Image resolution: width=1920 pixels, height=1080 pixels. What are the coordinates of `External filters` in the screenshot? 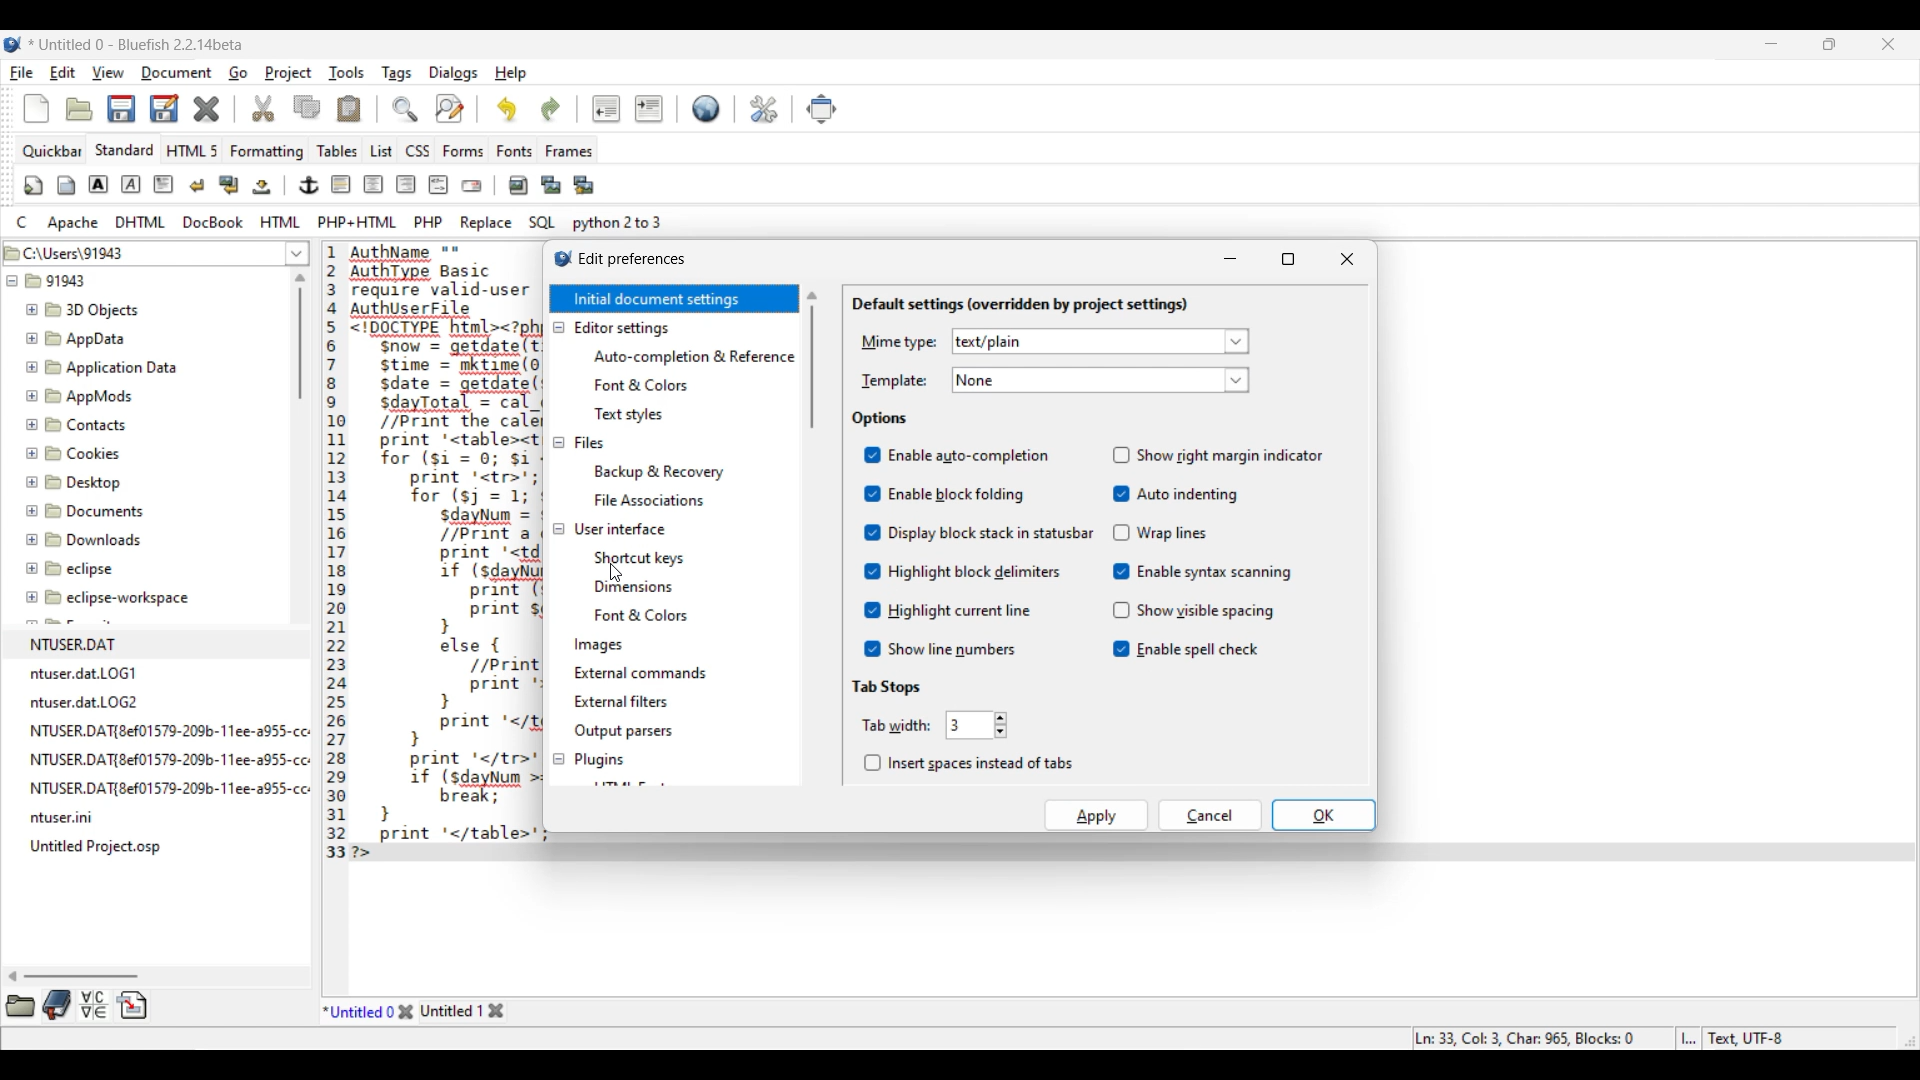 It's located at (622, 701).